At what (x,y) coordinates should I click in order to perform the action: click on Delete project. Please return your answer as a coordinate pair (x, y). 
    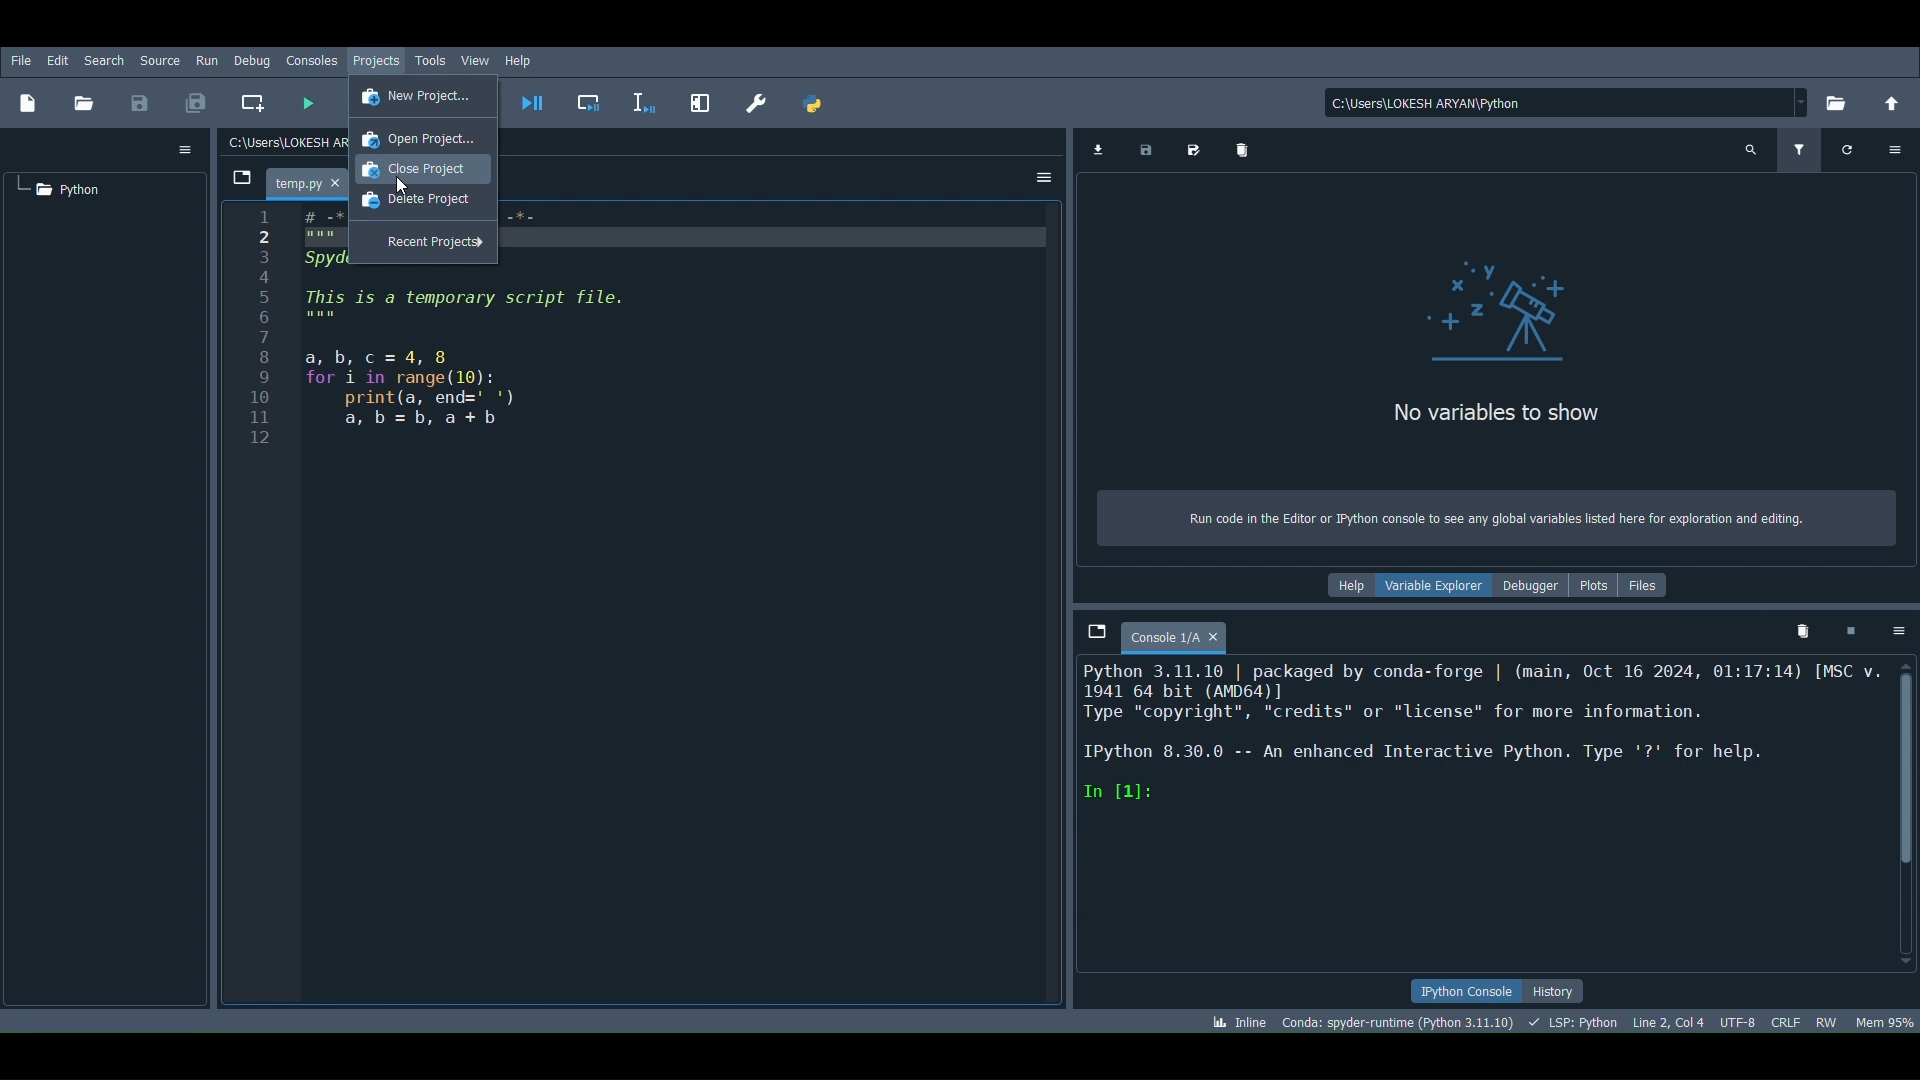
    Looking at the image, I should click on (413, 204).